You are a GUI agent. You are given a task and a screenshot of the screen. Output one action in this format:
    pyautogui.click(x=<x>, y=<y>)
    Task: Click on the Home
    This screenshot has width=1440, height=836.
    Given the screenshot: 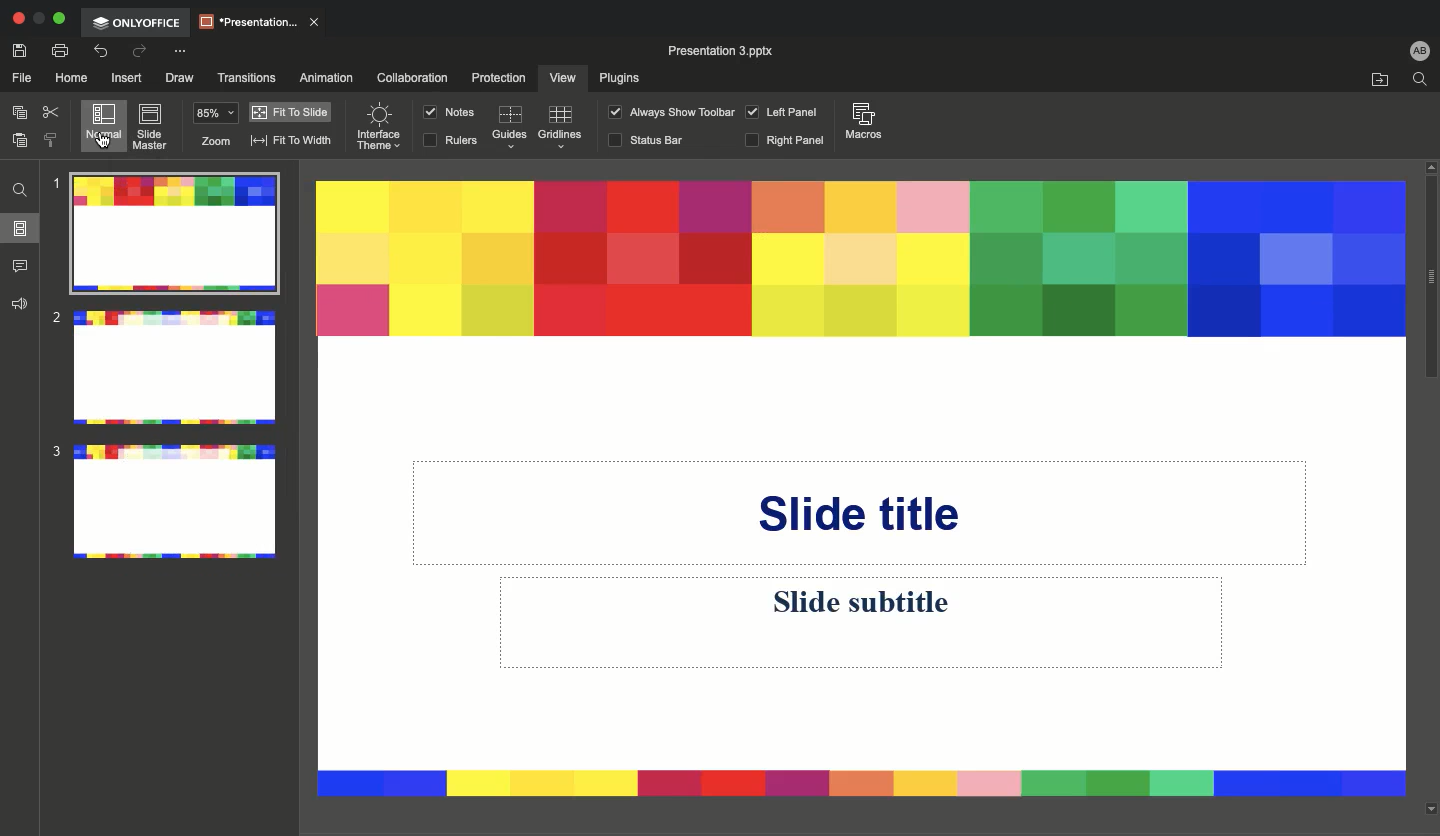 What is the action you would take?
    pyautogui.click(x=69, y=78)
    